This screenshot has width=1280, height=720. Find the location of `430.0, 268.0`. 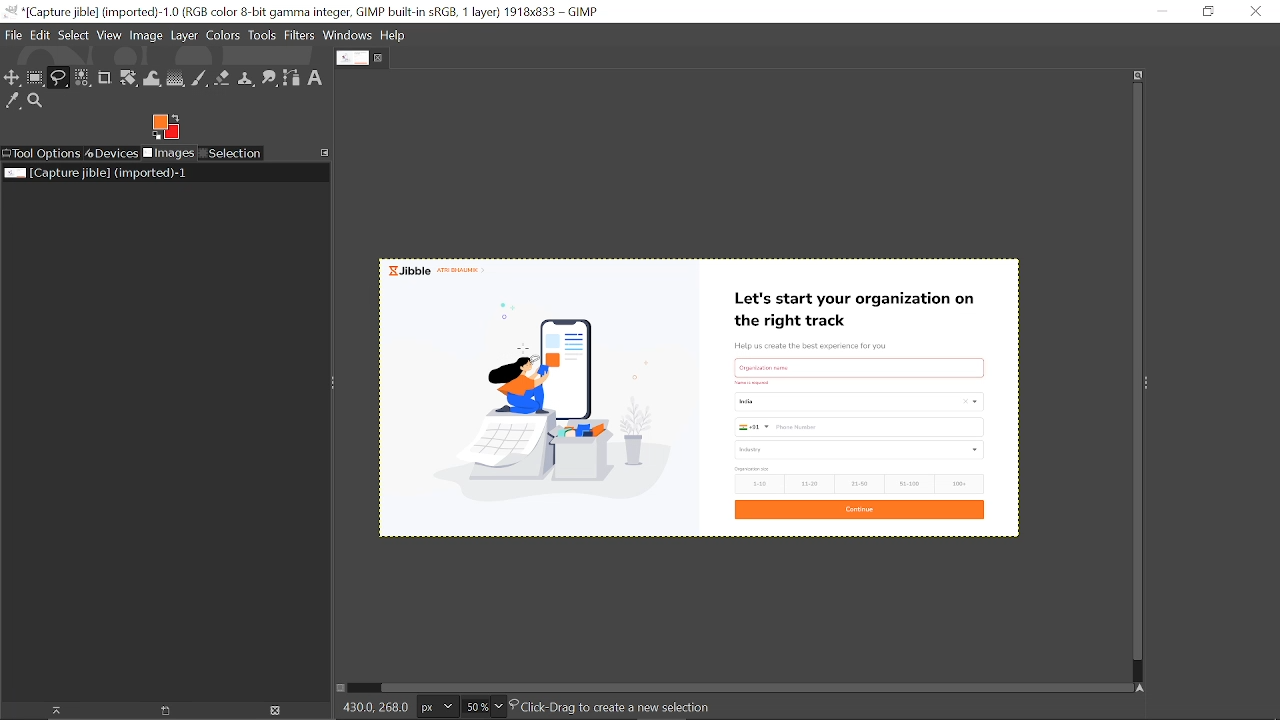

430.0, 268.0 is located at coordinates (371, 710).